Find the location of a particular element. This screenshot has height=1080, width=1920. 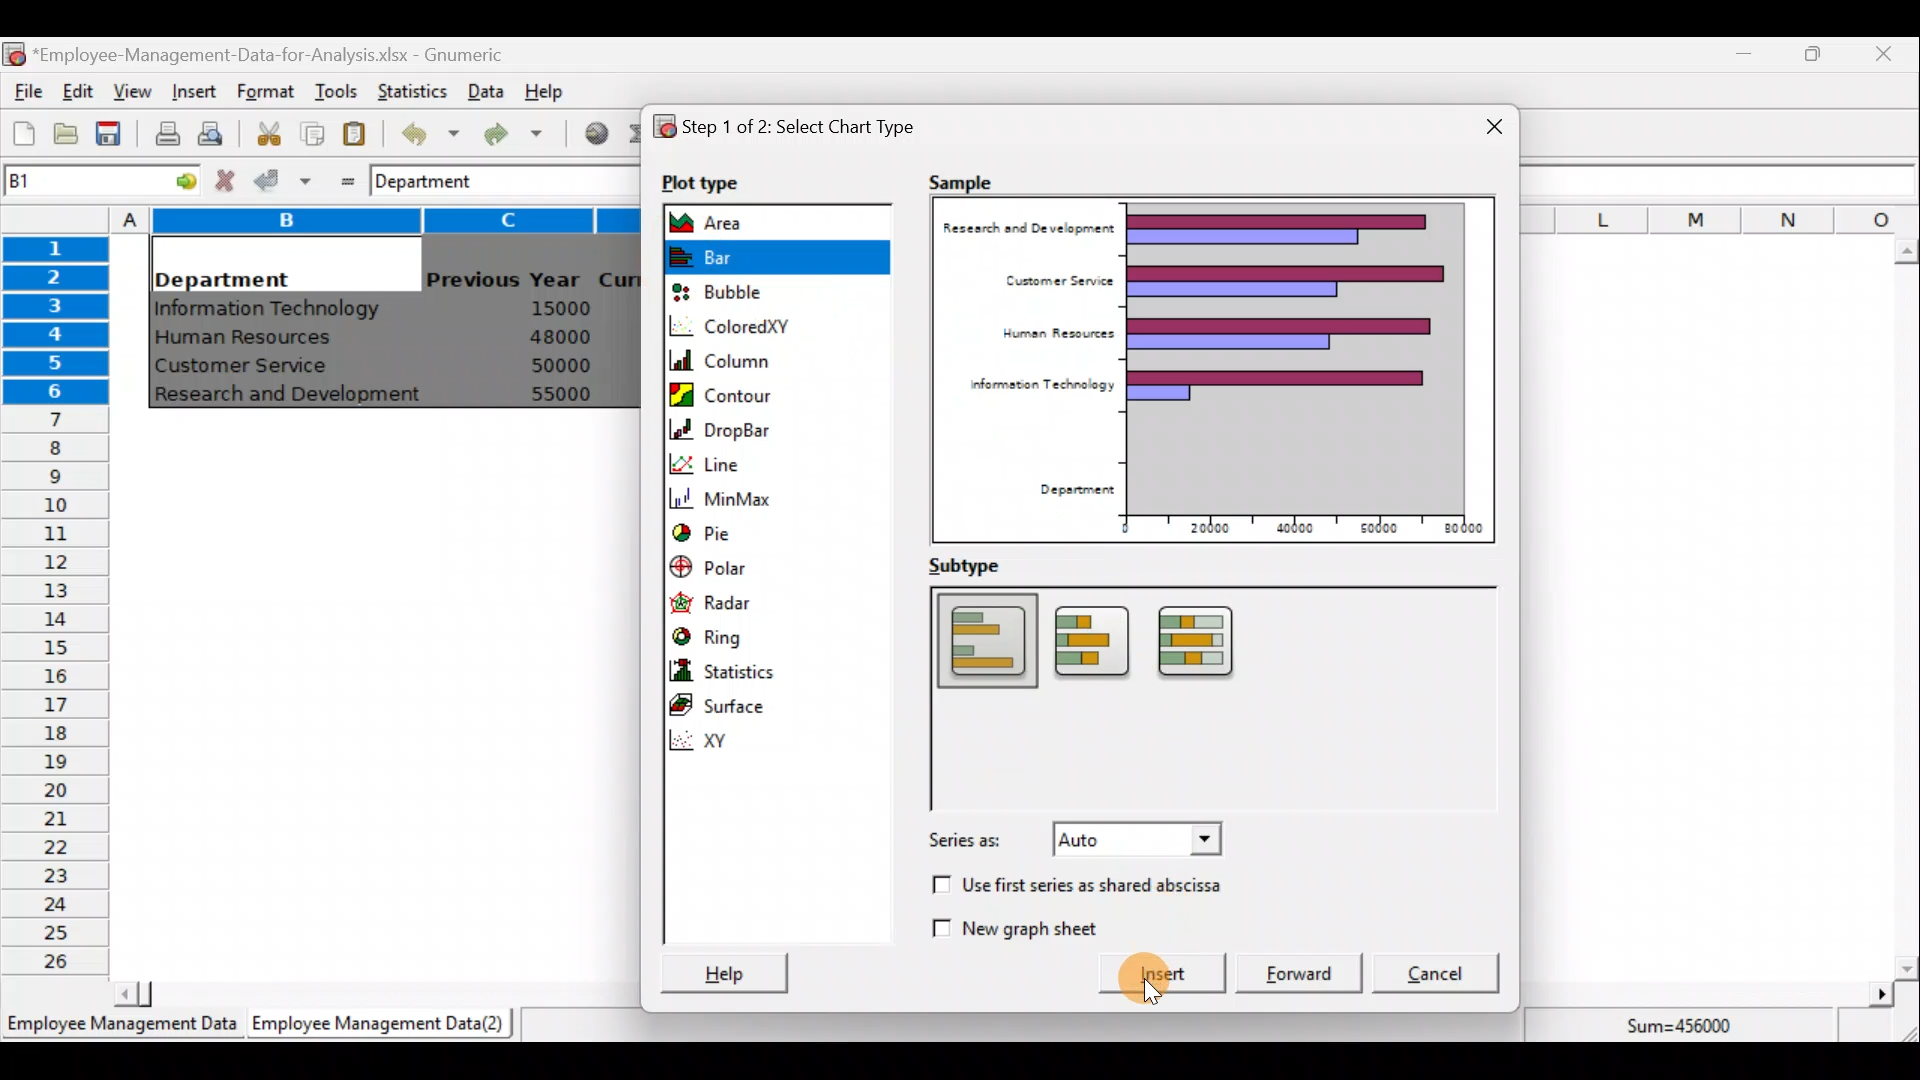

New graph sheet is located at coordinates (1033, 926).